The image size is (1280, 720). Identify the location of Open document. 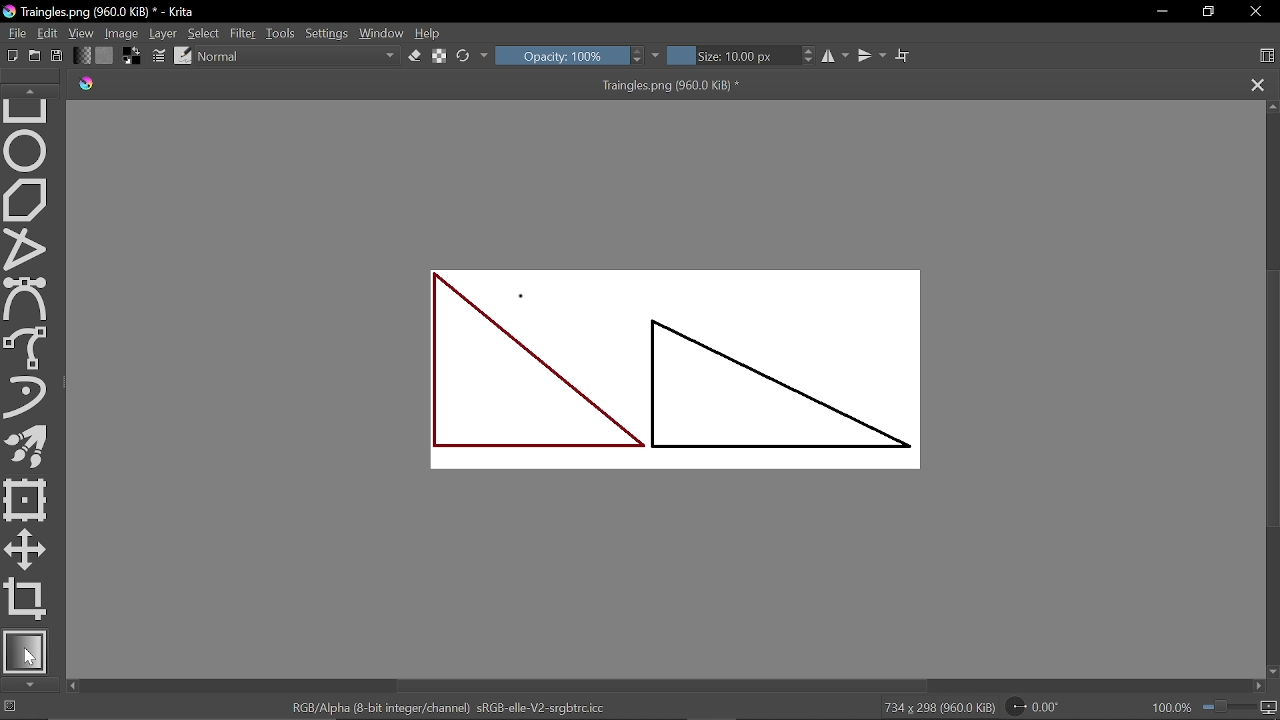
(37, 55).